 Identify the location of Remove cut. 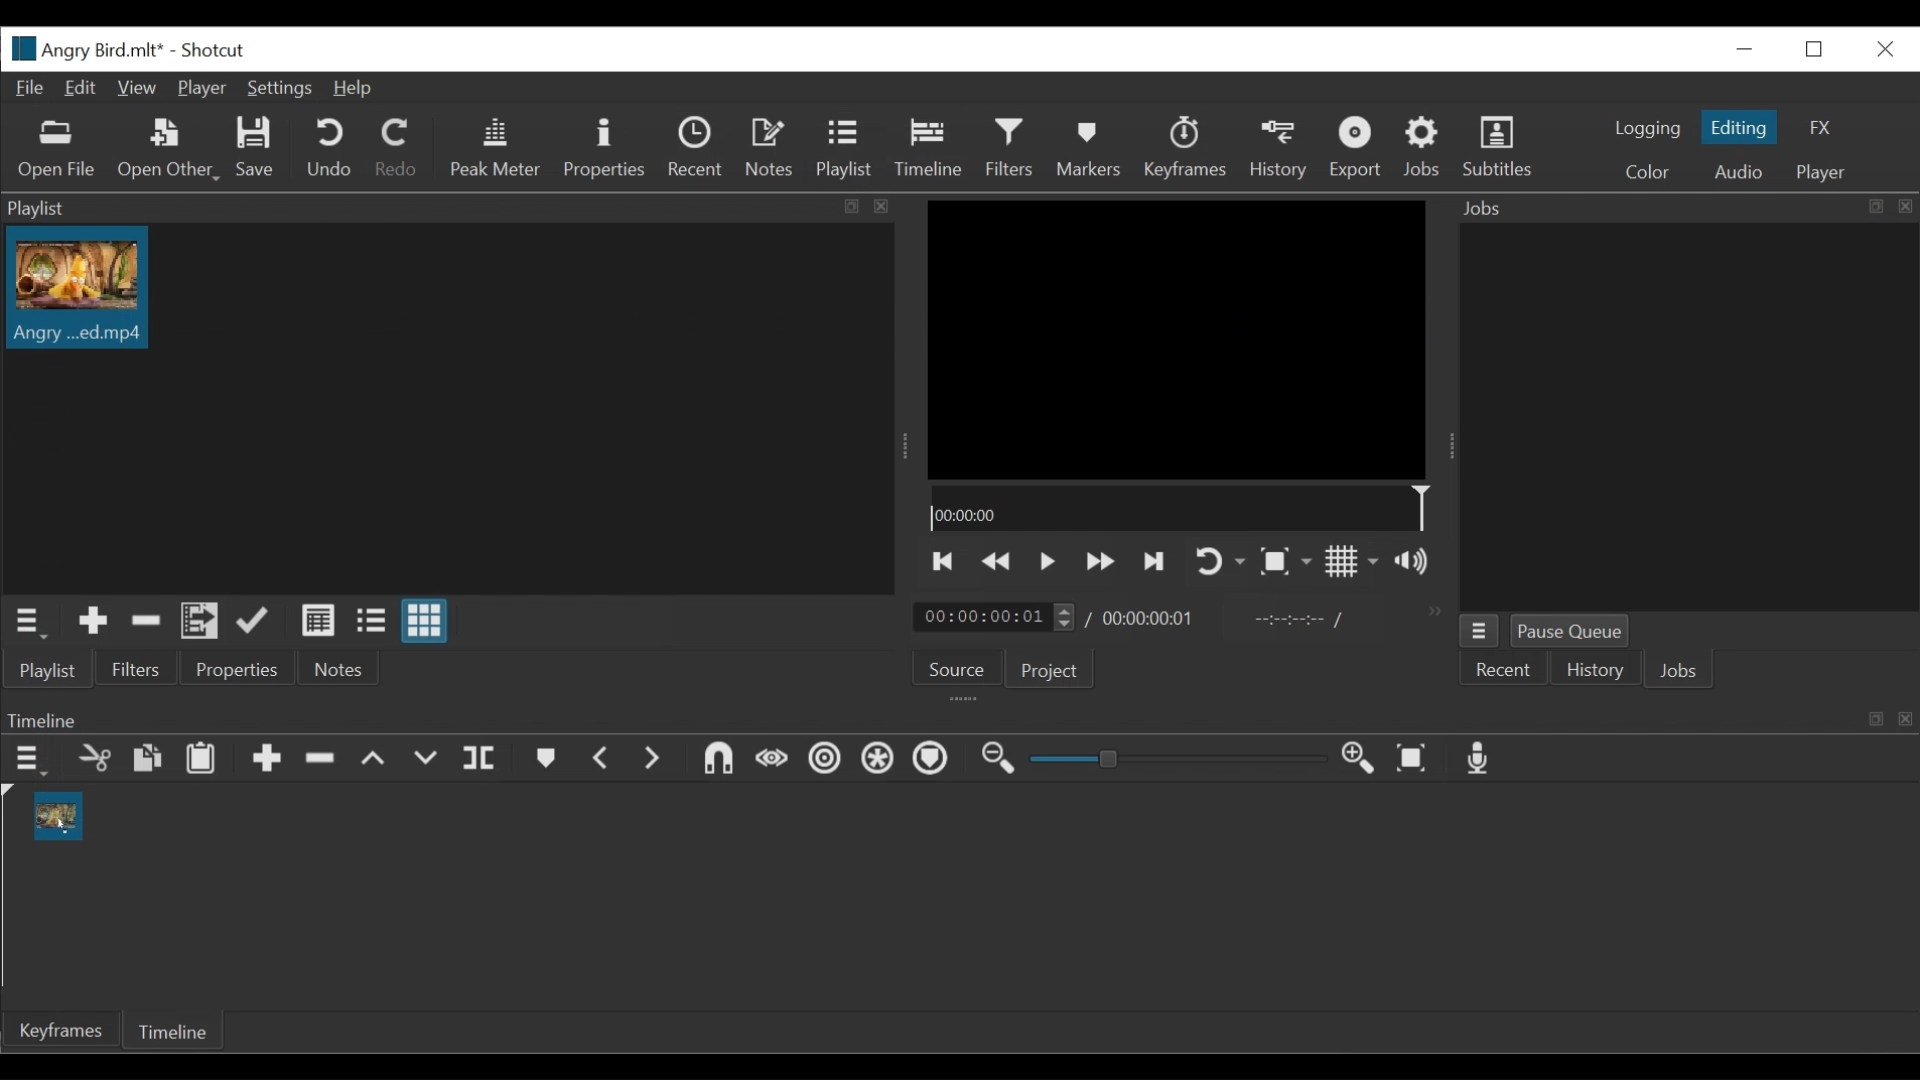
(148, 625).